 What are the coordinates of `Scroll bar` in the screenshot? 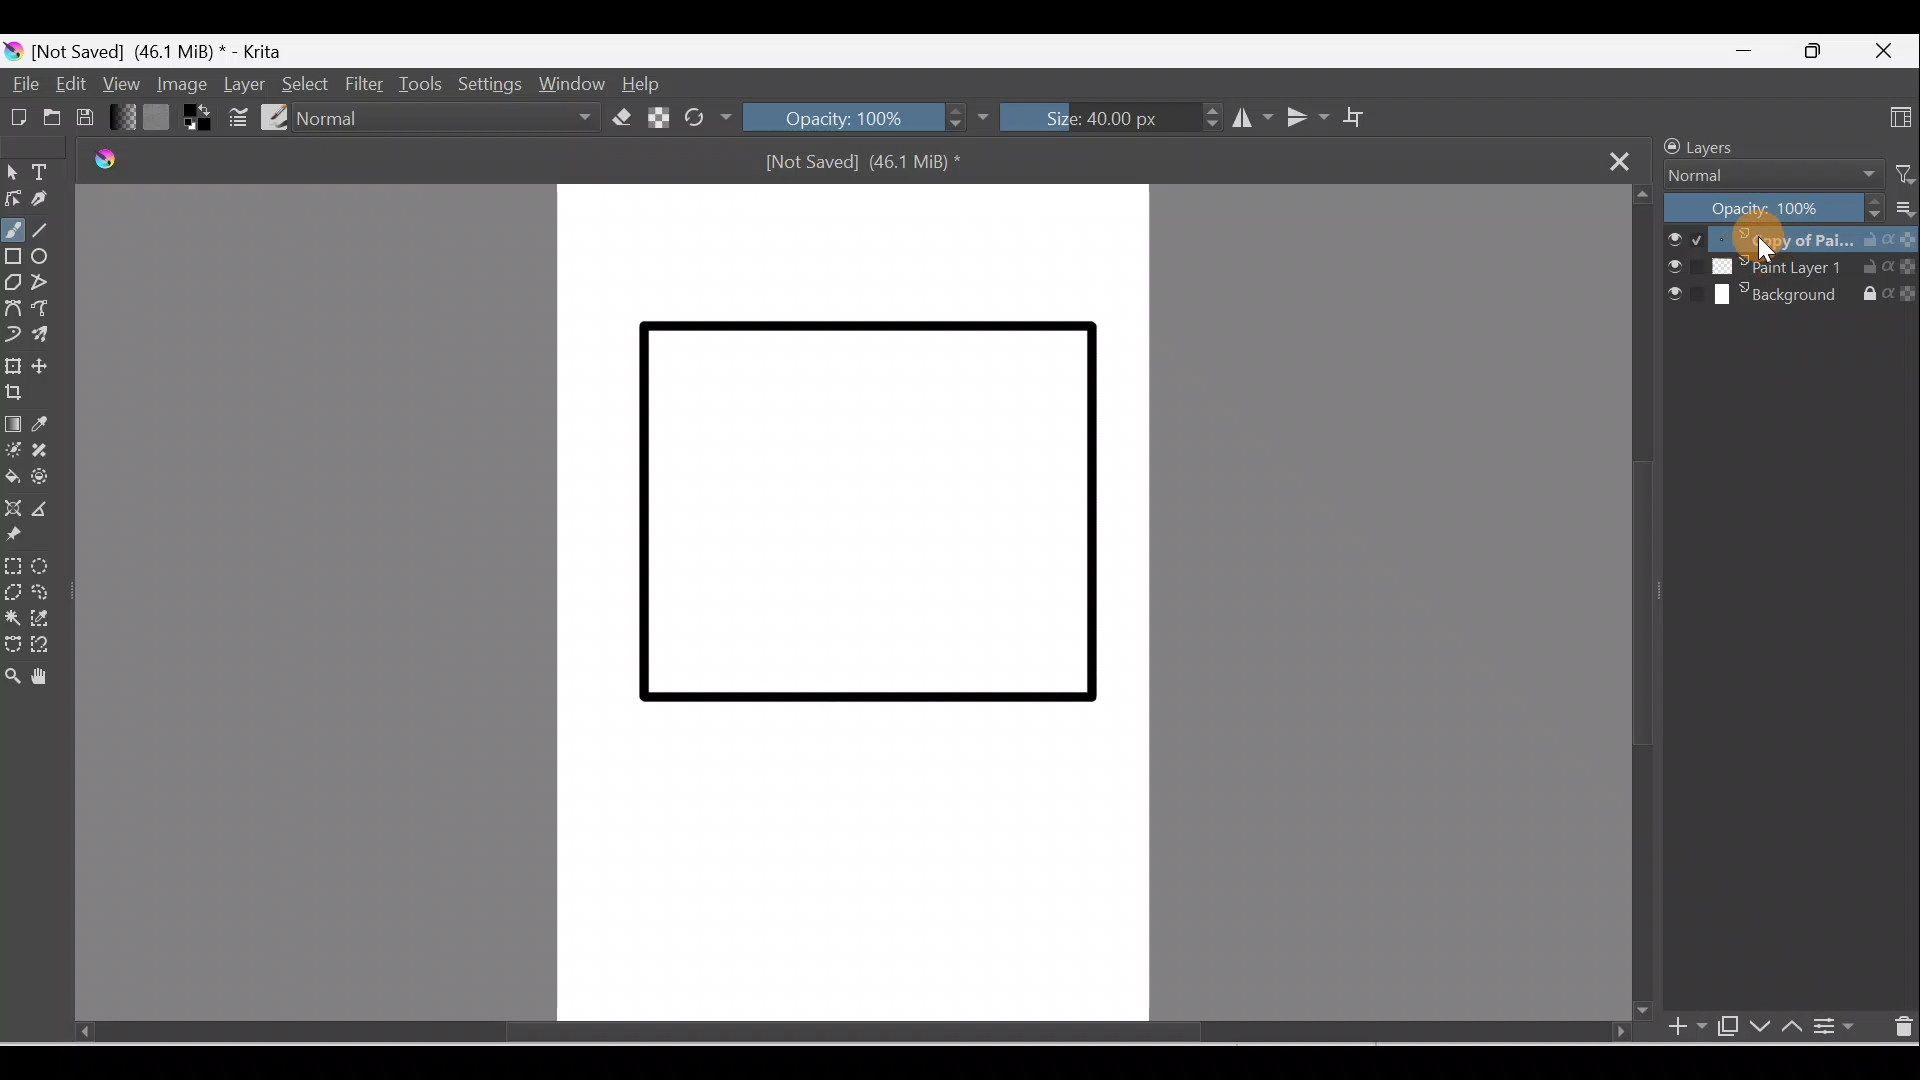 It's located at (819, 1032).